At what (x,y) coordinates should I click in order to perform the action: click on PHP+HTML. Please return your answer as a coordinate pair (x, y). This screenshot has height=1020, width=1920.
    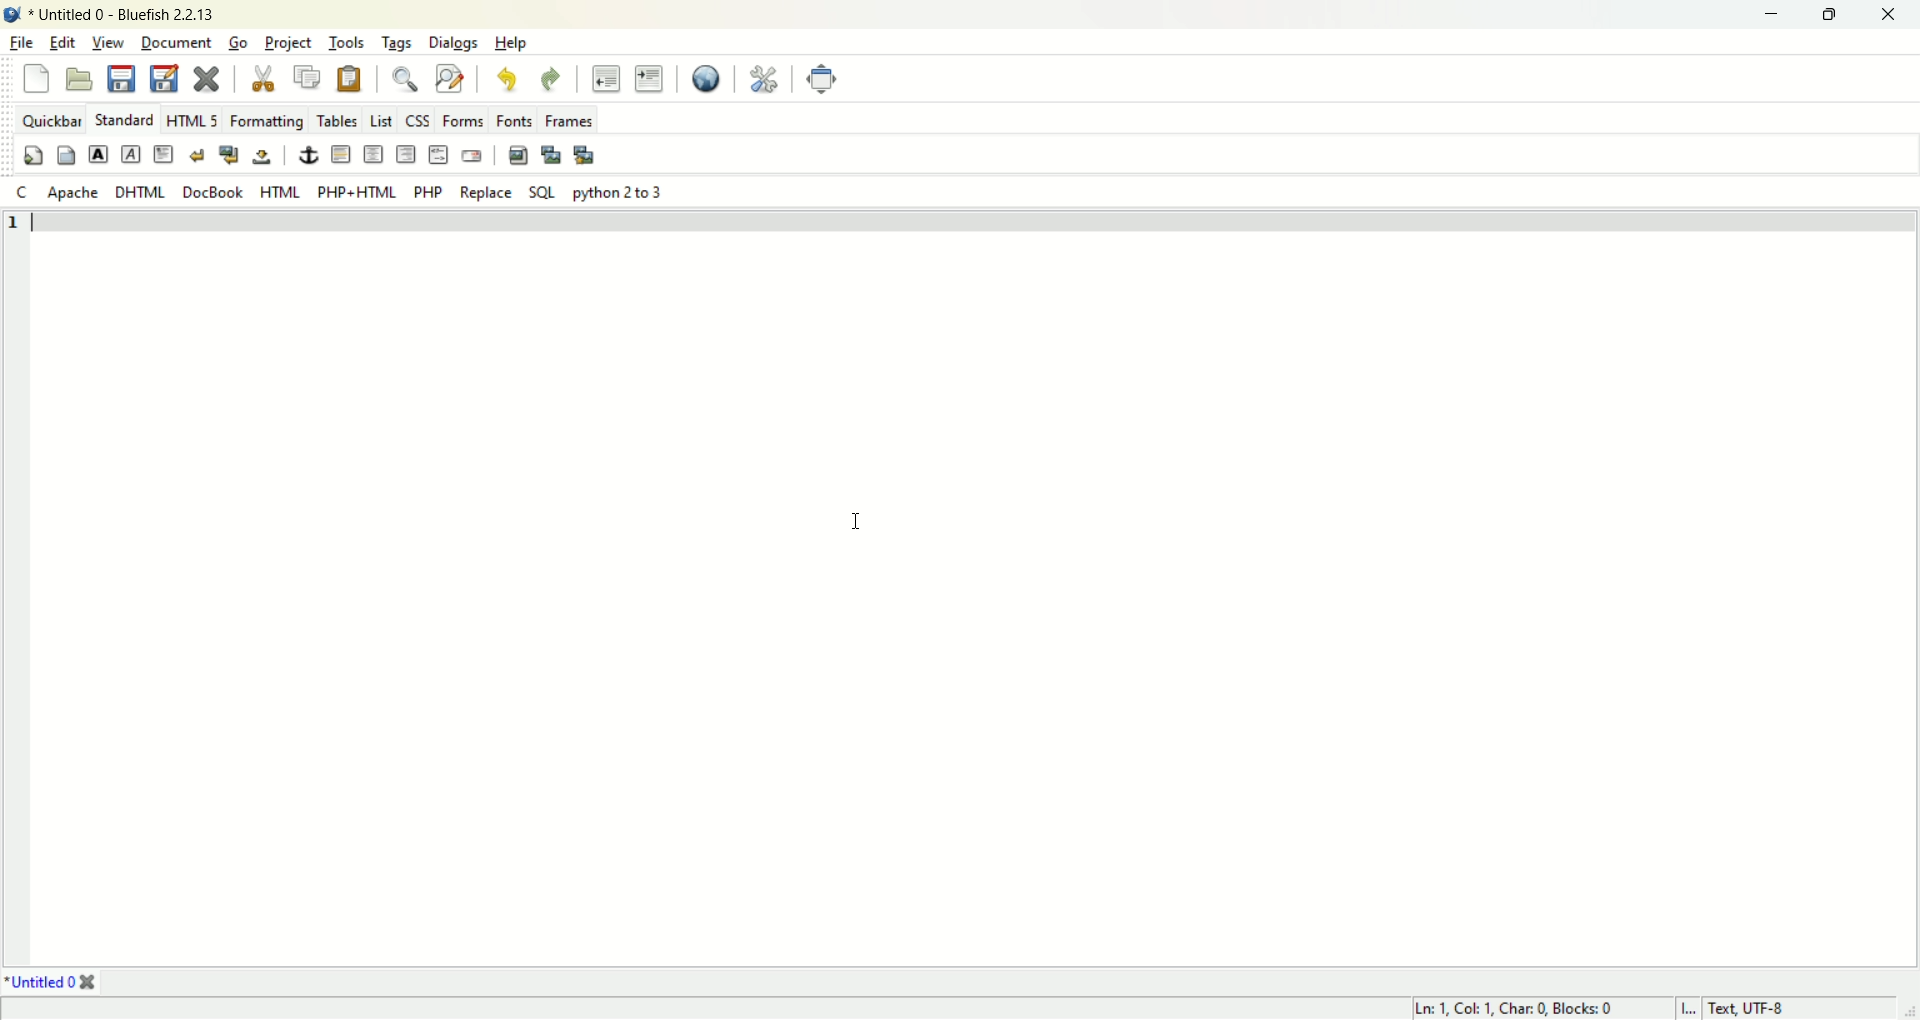
    Looking at the image, I should click on (357, 193).